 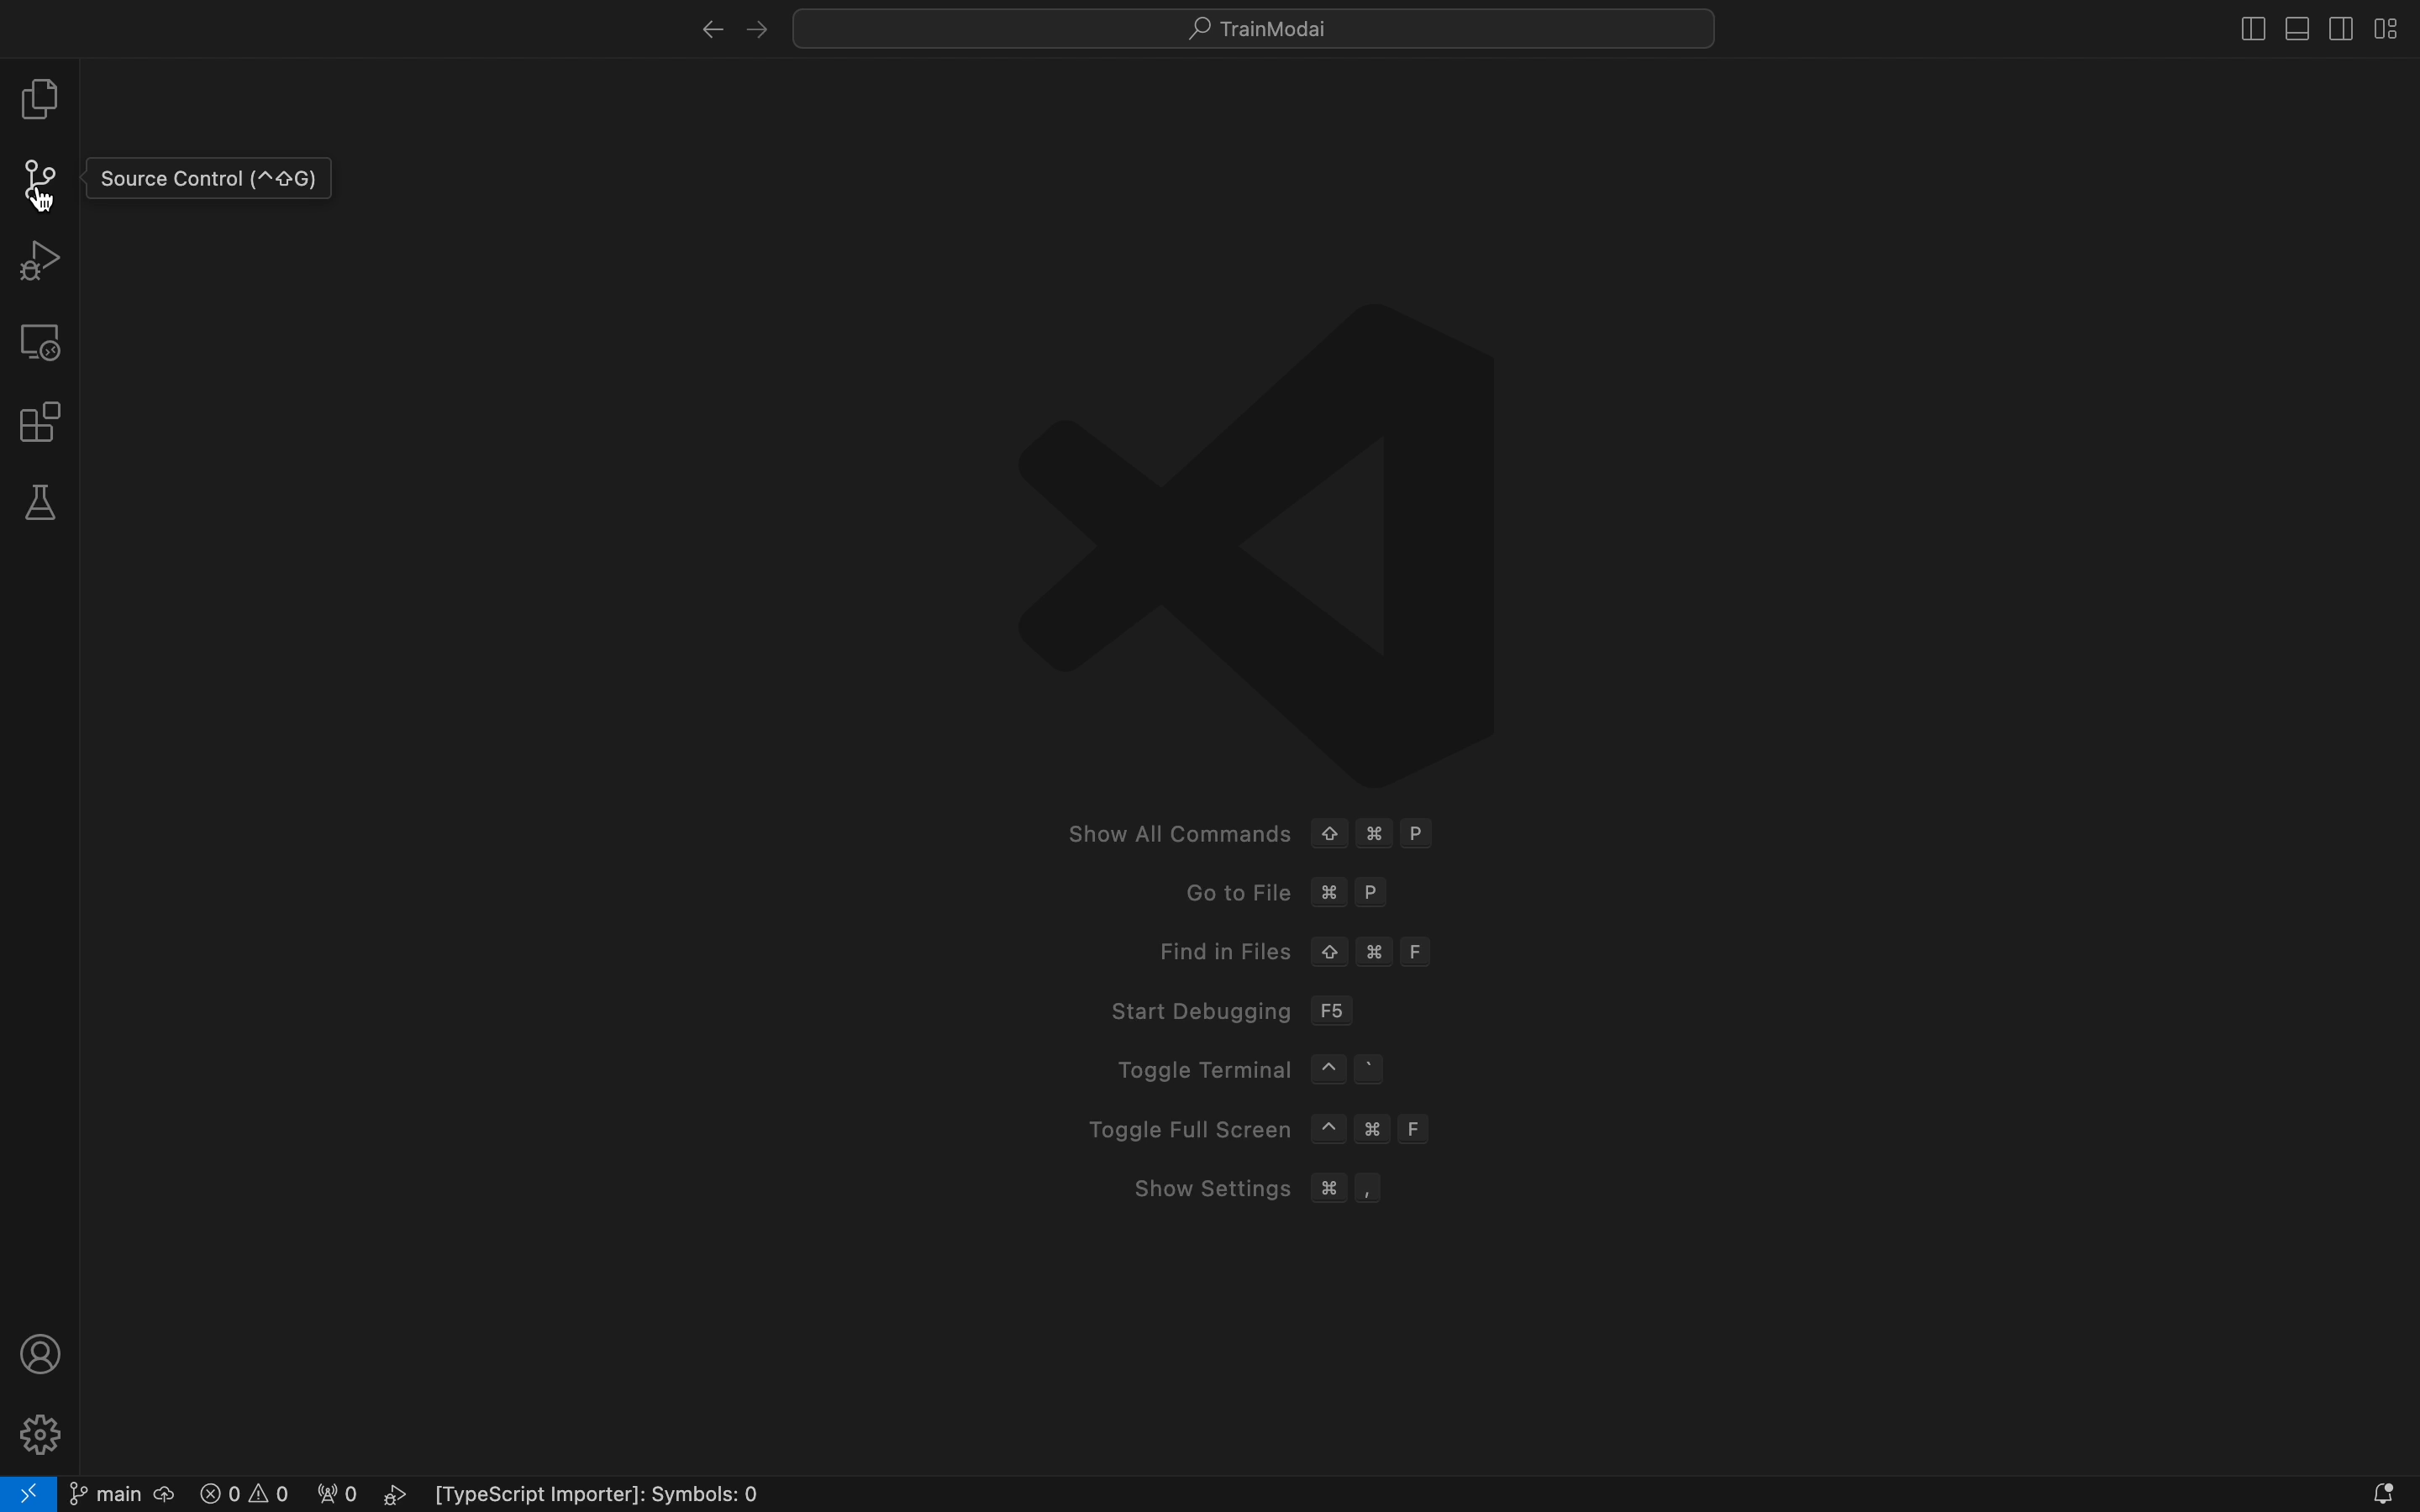 I want to click on debug, so click(x=47, y=260).